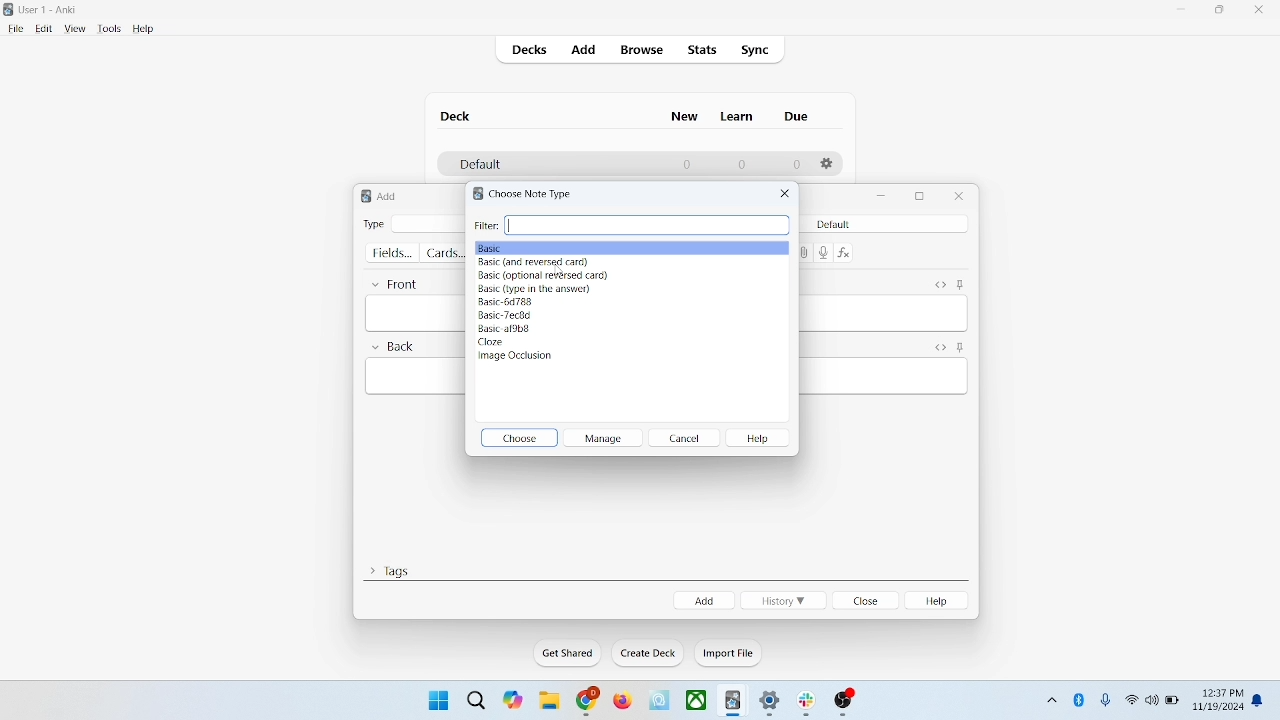  Describe the element at coordinates (740, 164) in the screenshot. I see `0` at that location.